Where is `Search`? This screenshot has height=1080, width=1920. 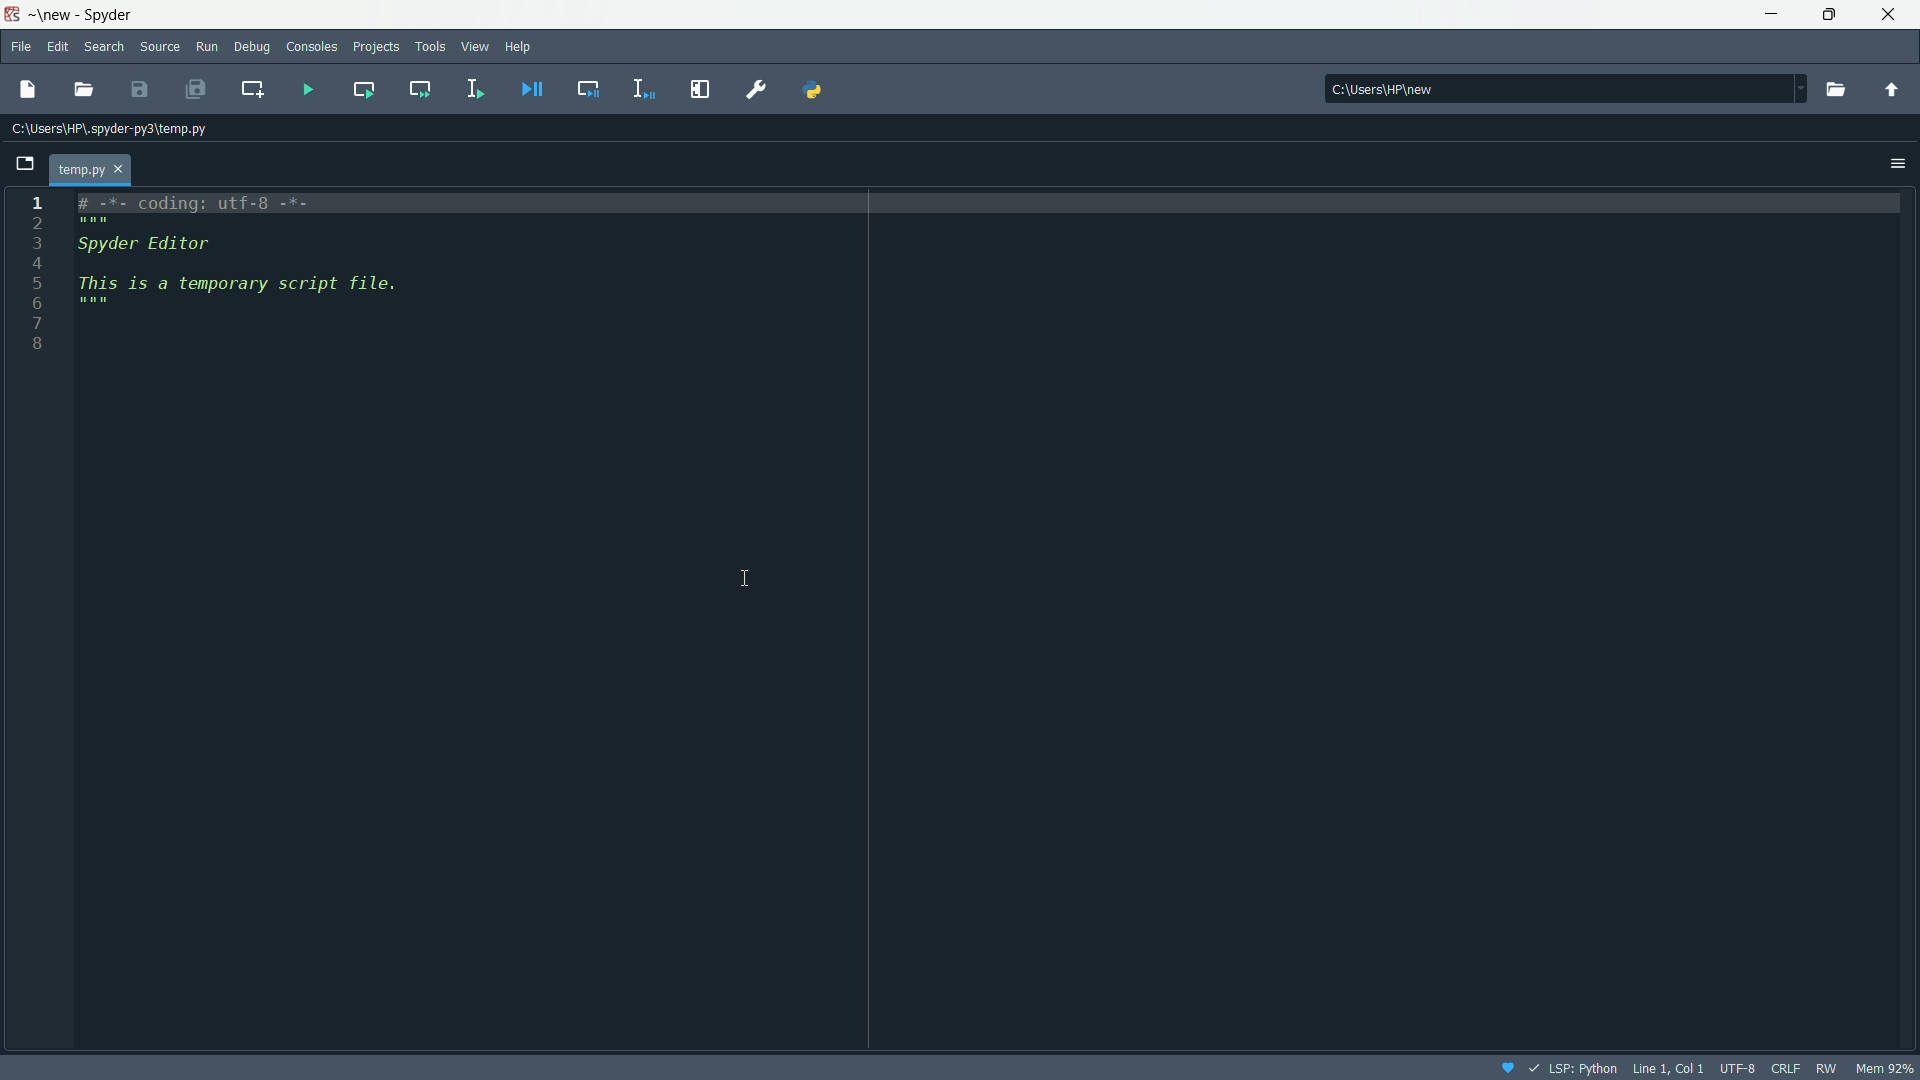
Search is located at coordinates (106, 47).